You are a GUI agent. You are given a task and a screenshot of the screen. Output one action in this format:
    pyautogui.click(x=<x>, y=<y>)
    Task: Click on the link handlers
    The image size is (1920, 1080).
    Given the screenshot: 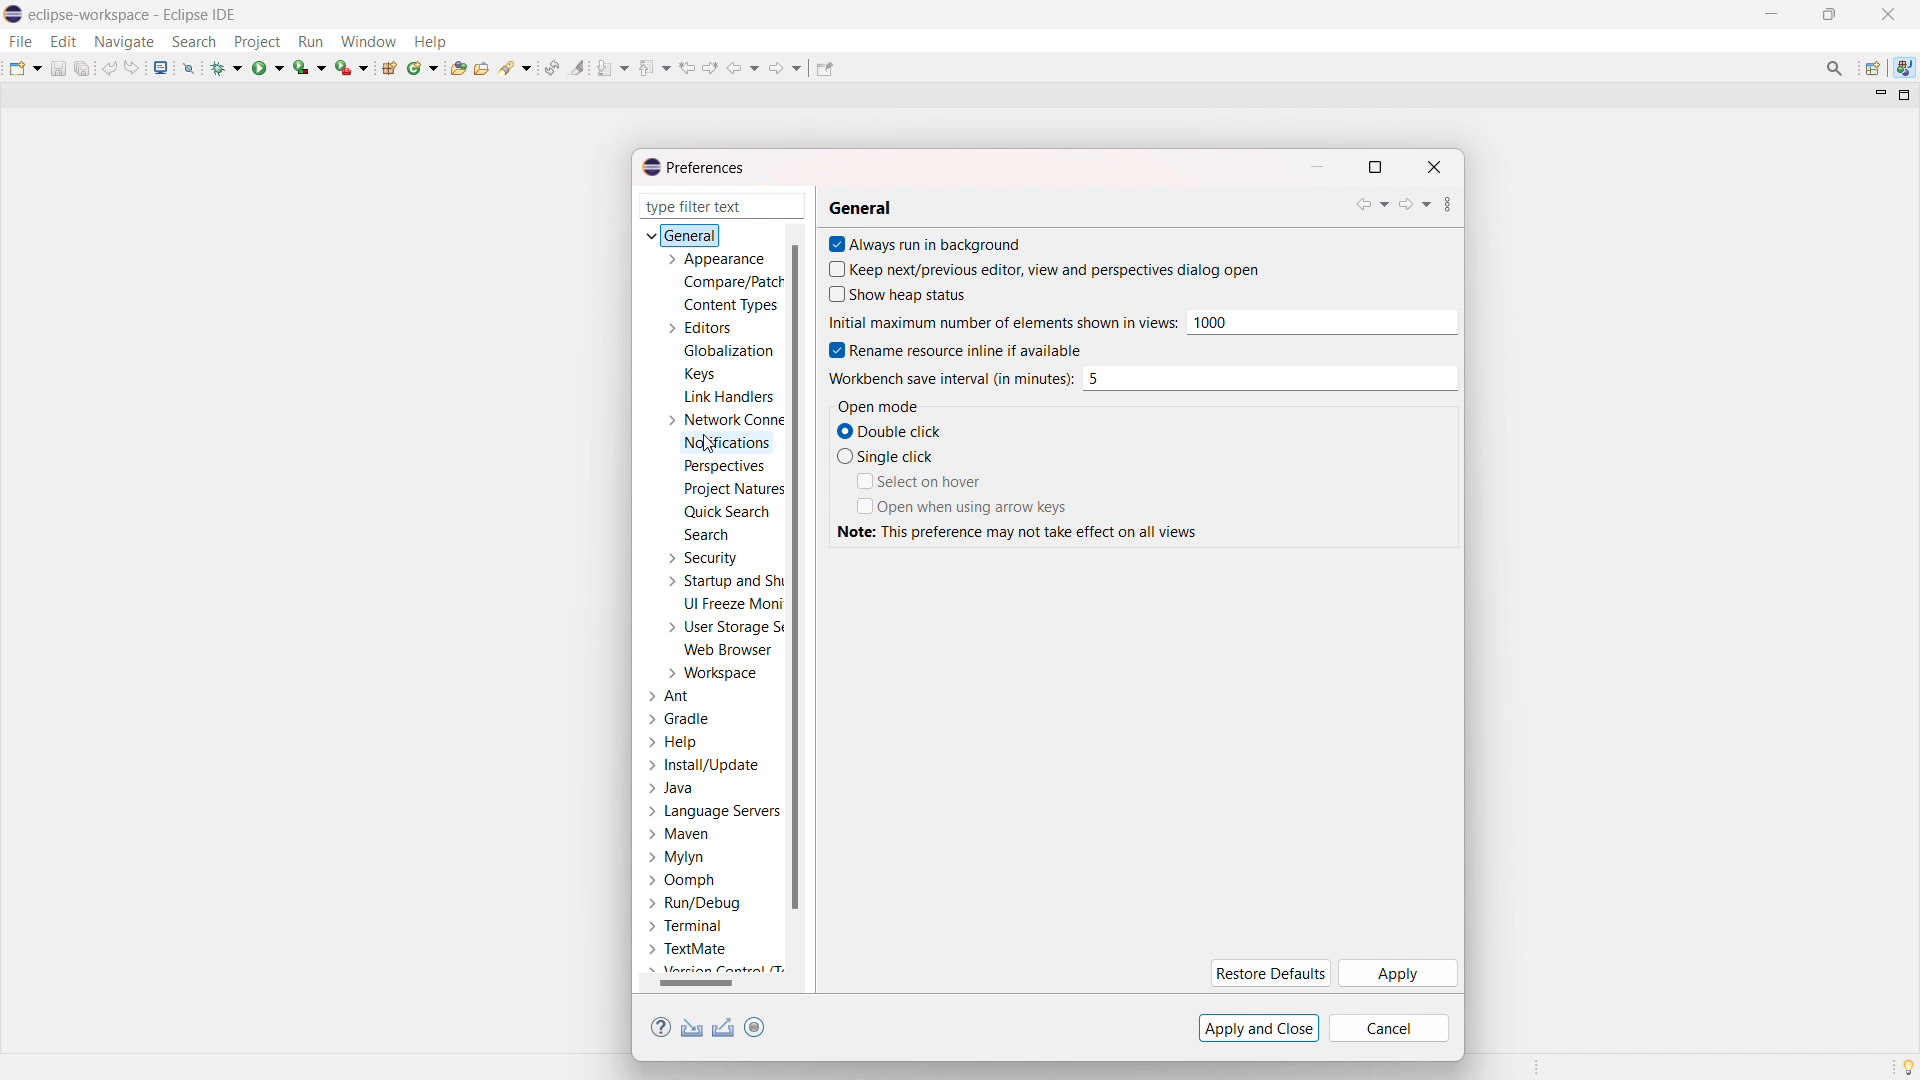 What is the action you would take?
    pyautogui.click(x=729, y=397)
    